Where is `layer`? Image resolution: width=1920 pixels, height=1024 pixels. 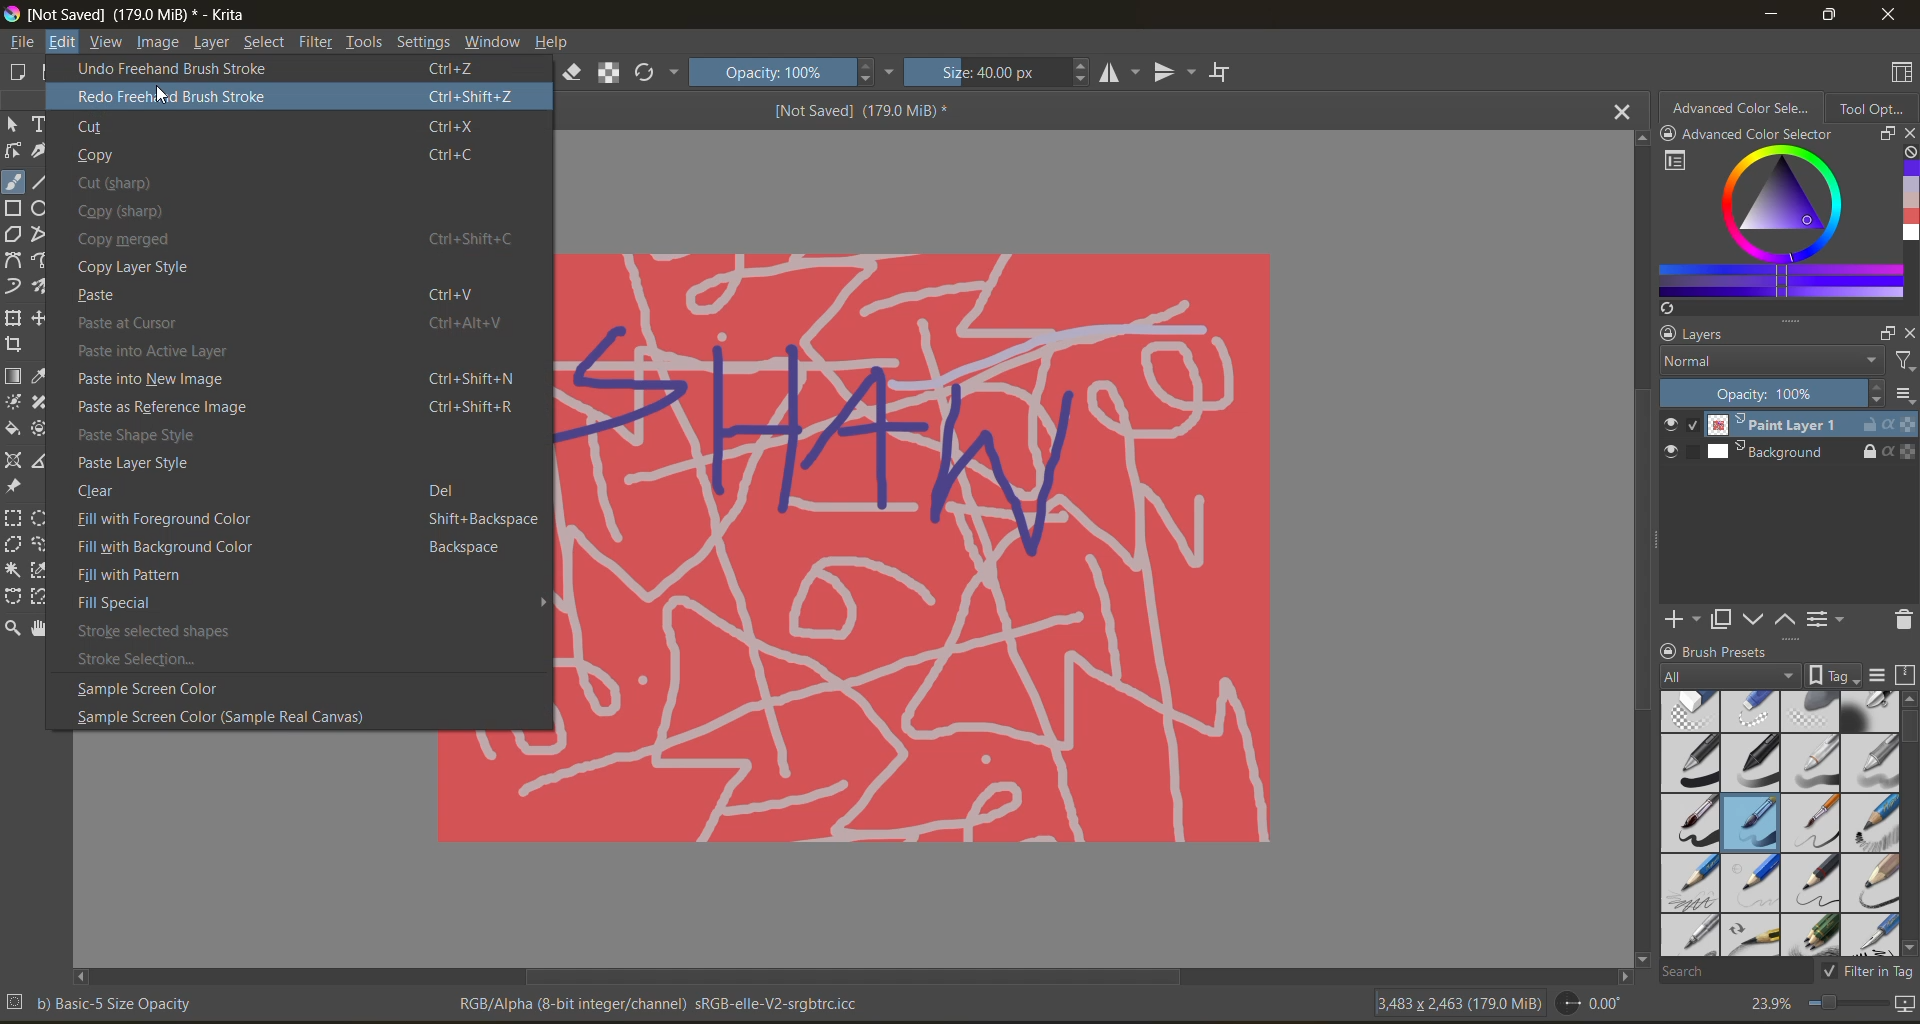 layer is located at coordinates (210, 42).